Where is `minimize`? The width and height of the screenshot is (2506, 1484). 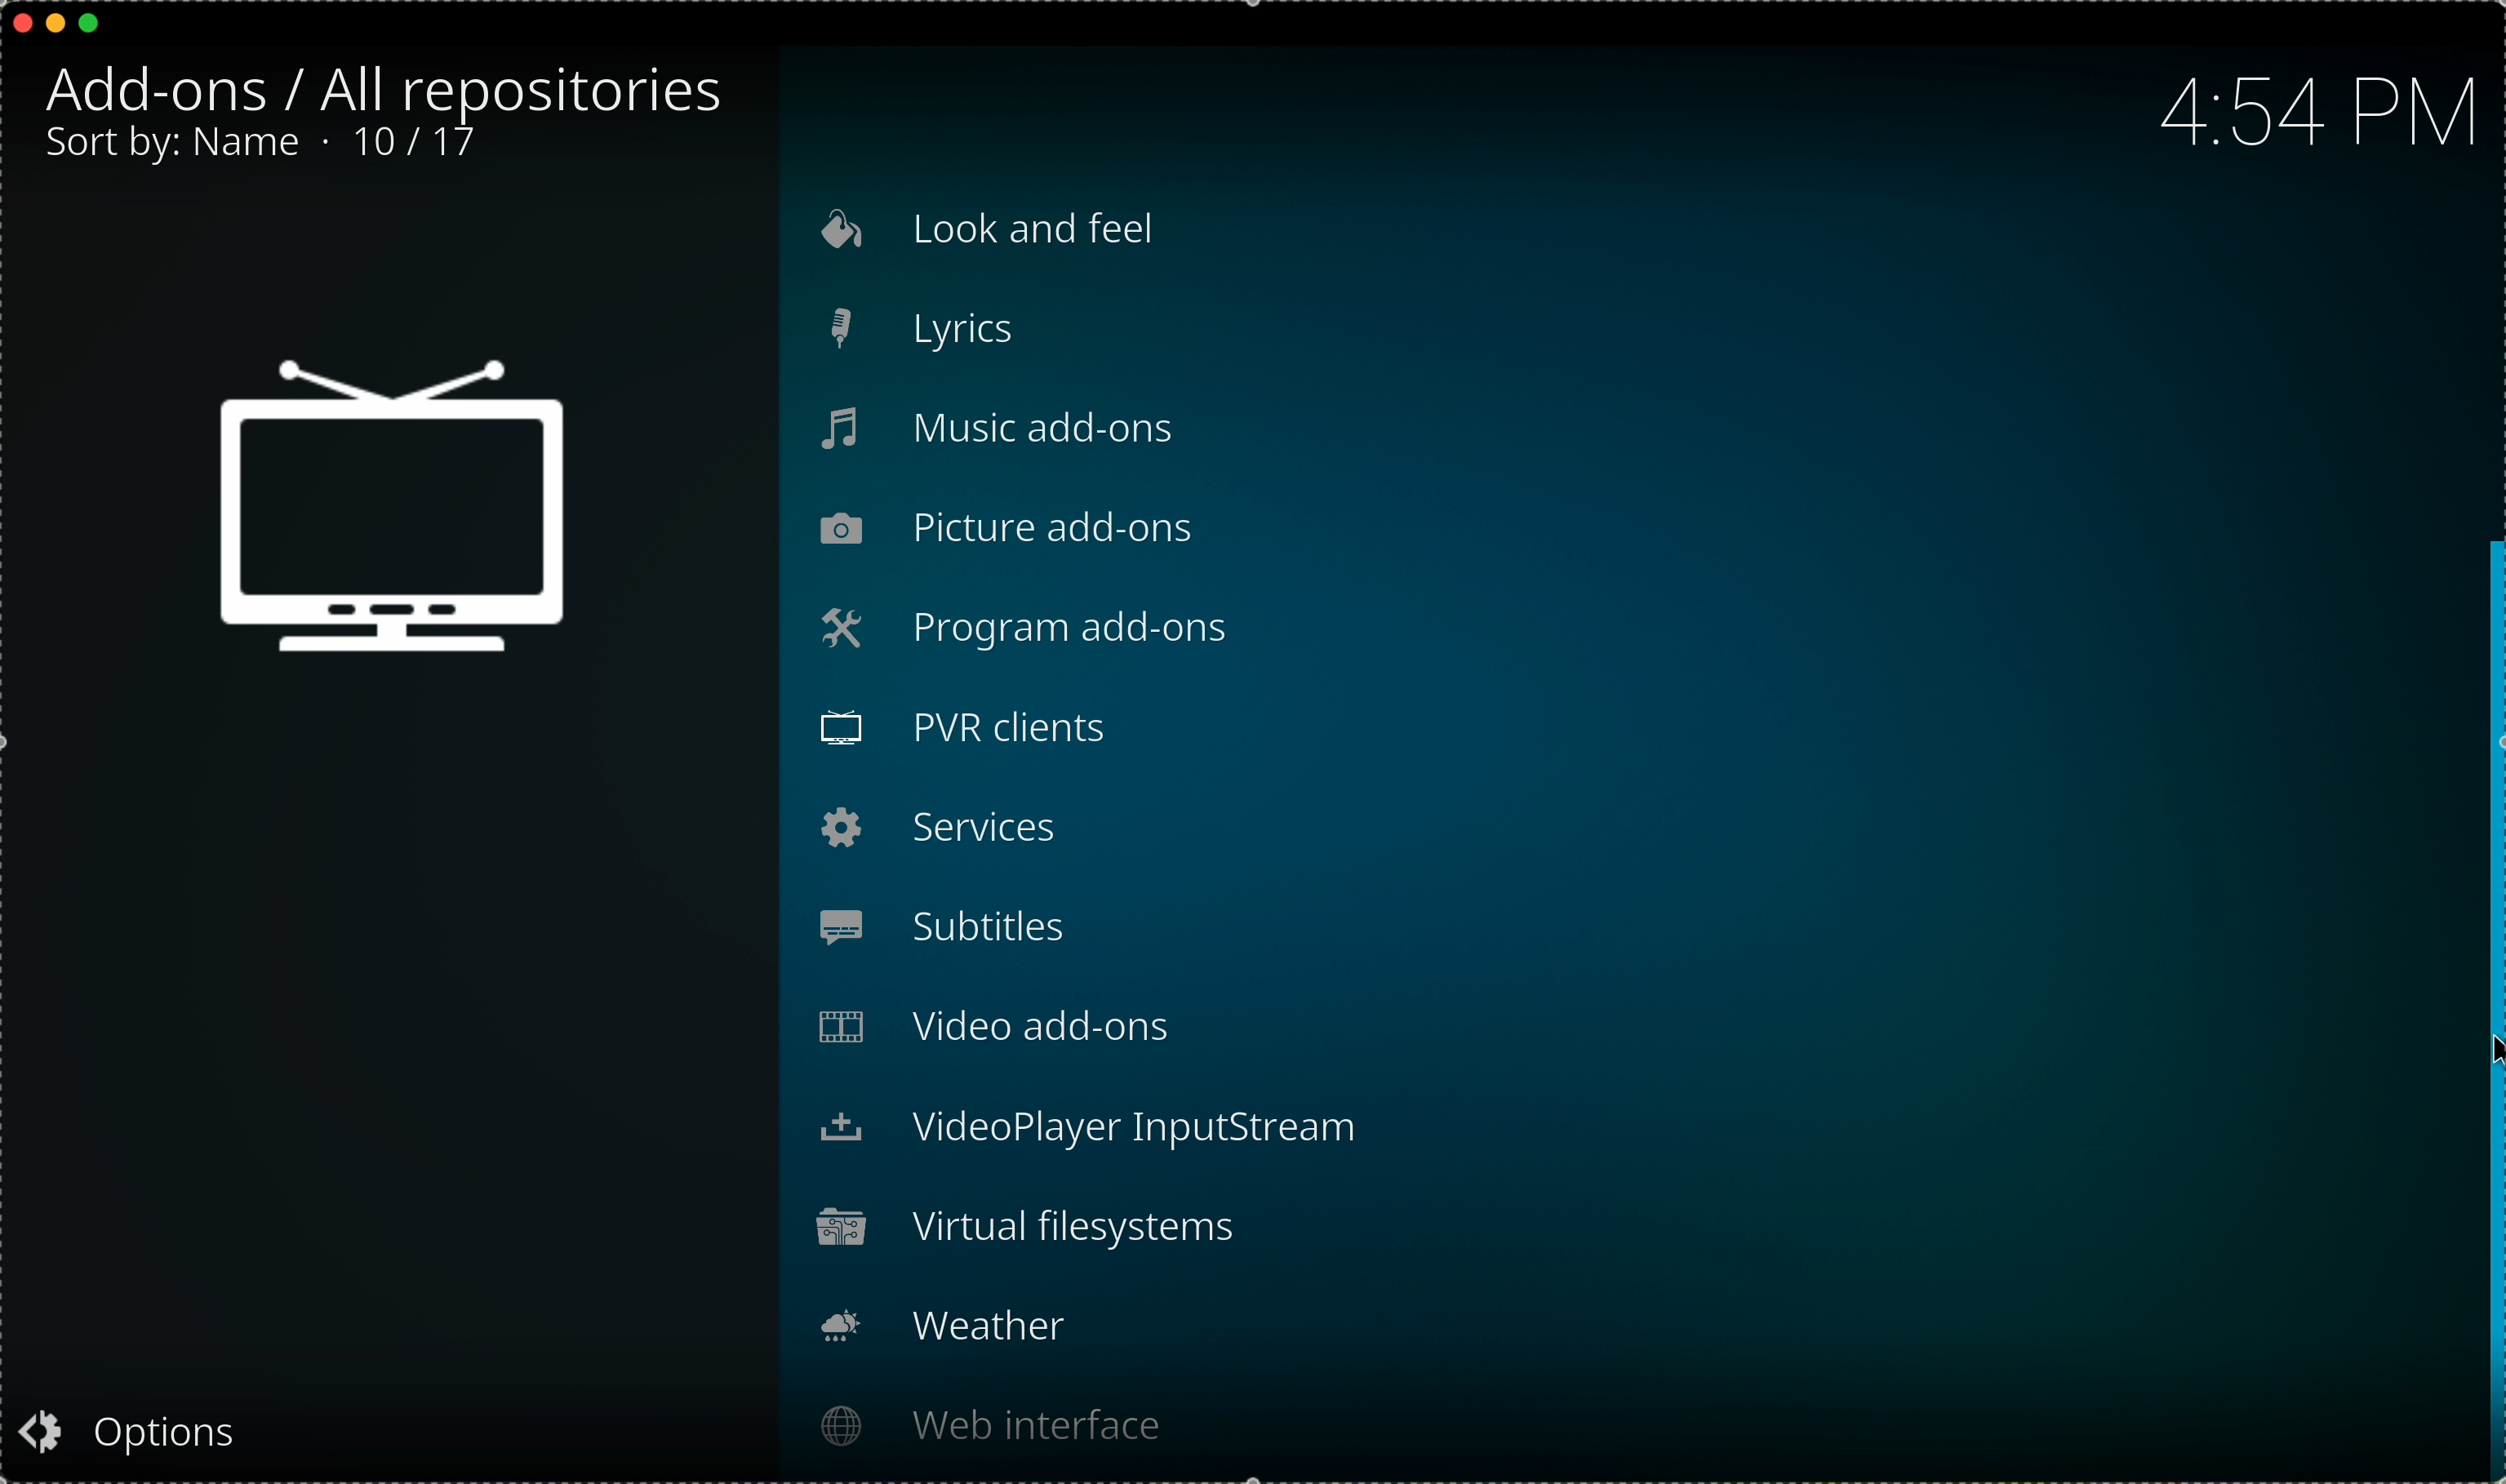
minimize is located at coordinates (58, 23).